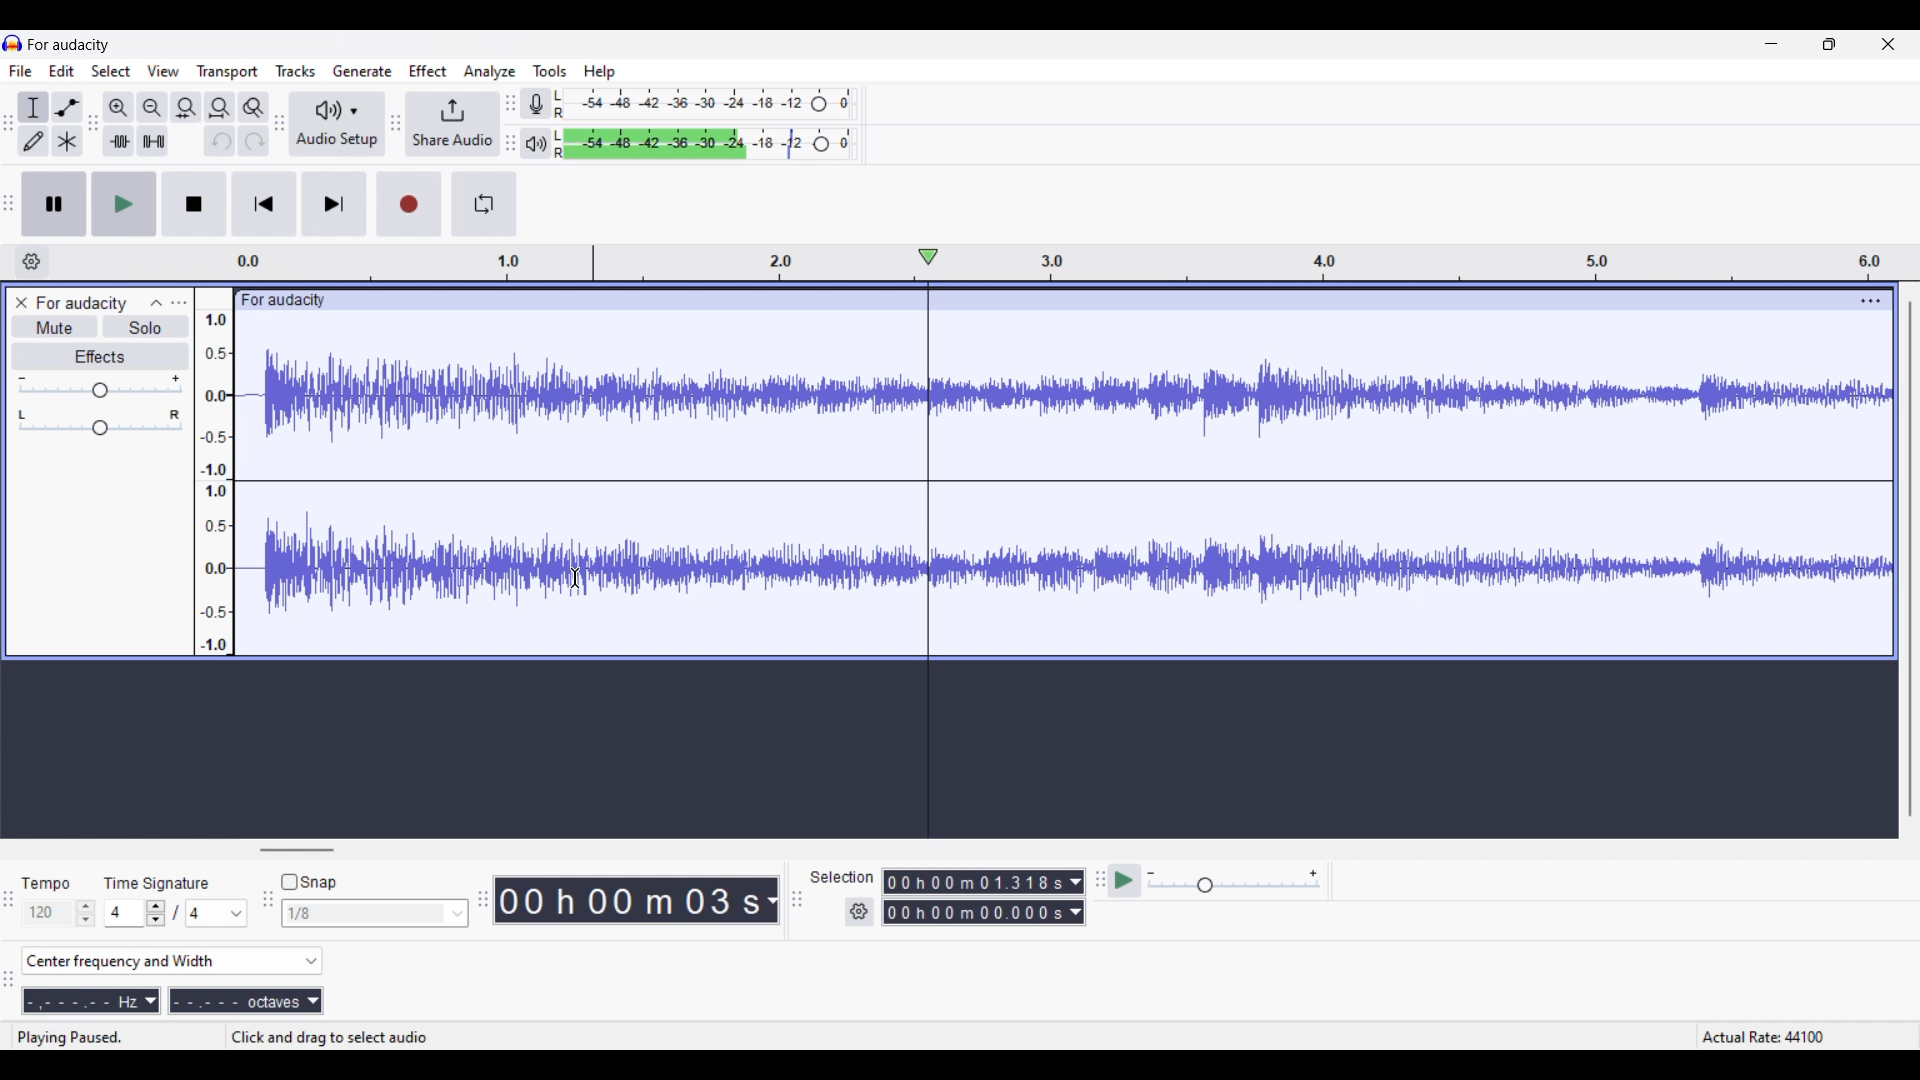 The height and width of the screenshot is (1080, 1920). What do you see at coordinates (599, 72) in the screenshot?
I see `Help menu` at bounding box center [599, 72].